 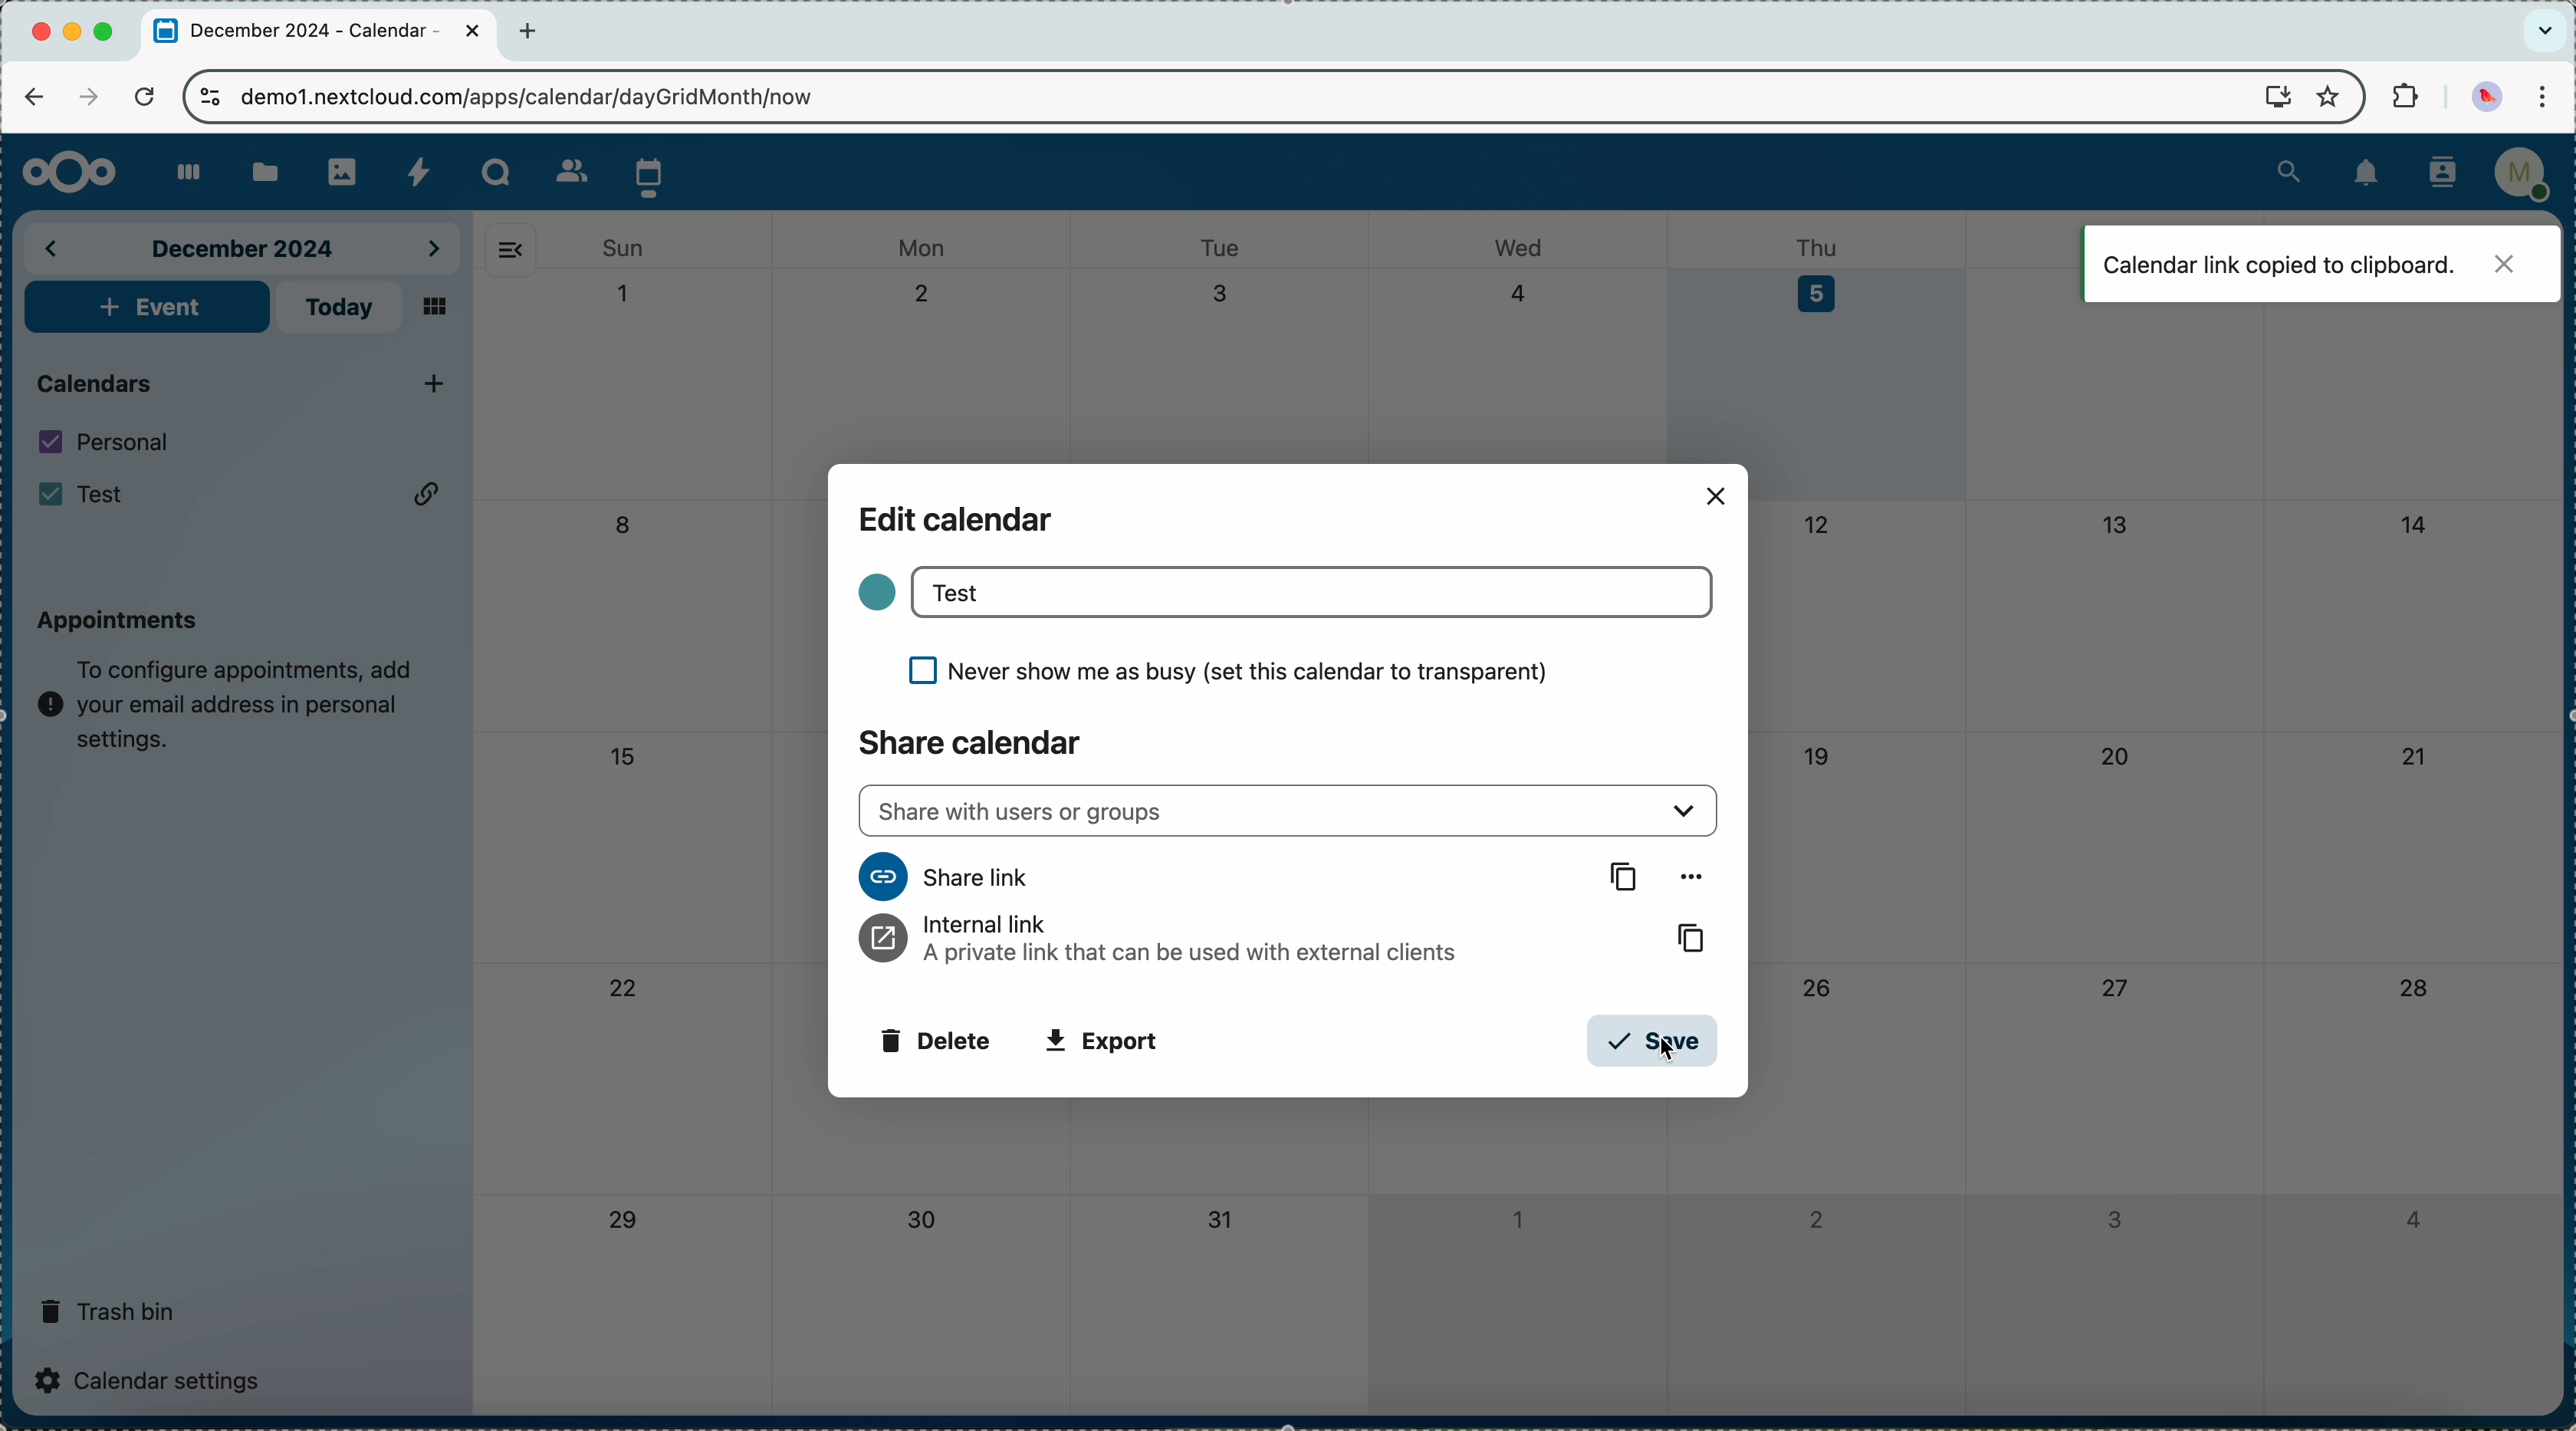 I want to click on search tabs, so click(x=2544, y=31).